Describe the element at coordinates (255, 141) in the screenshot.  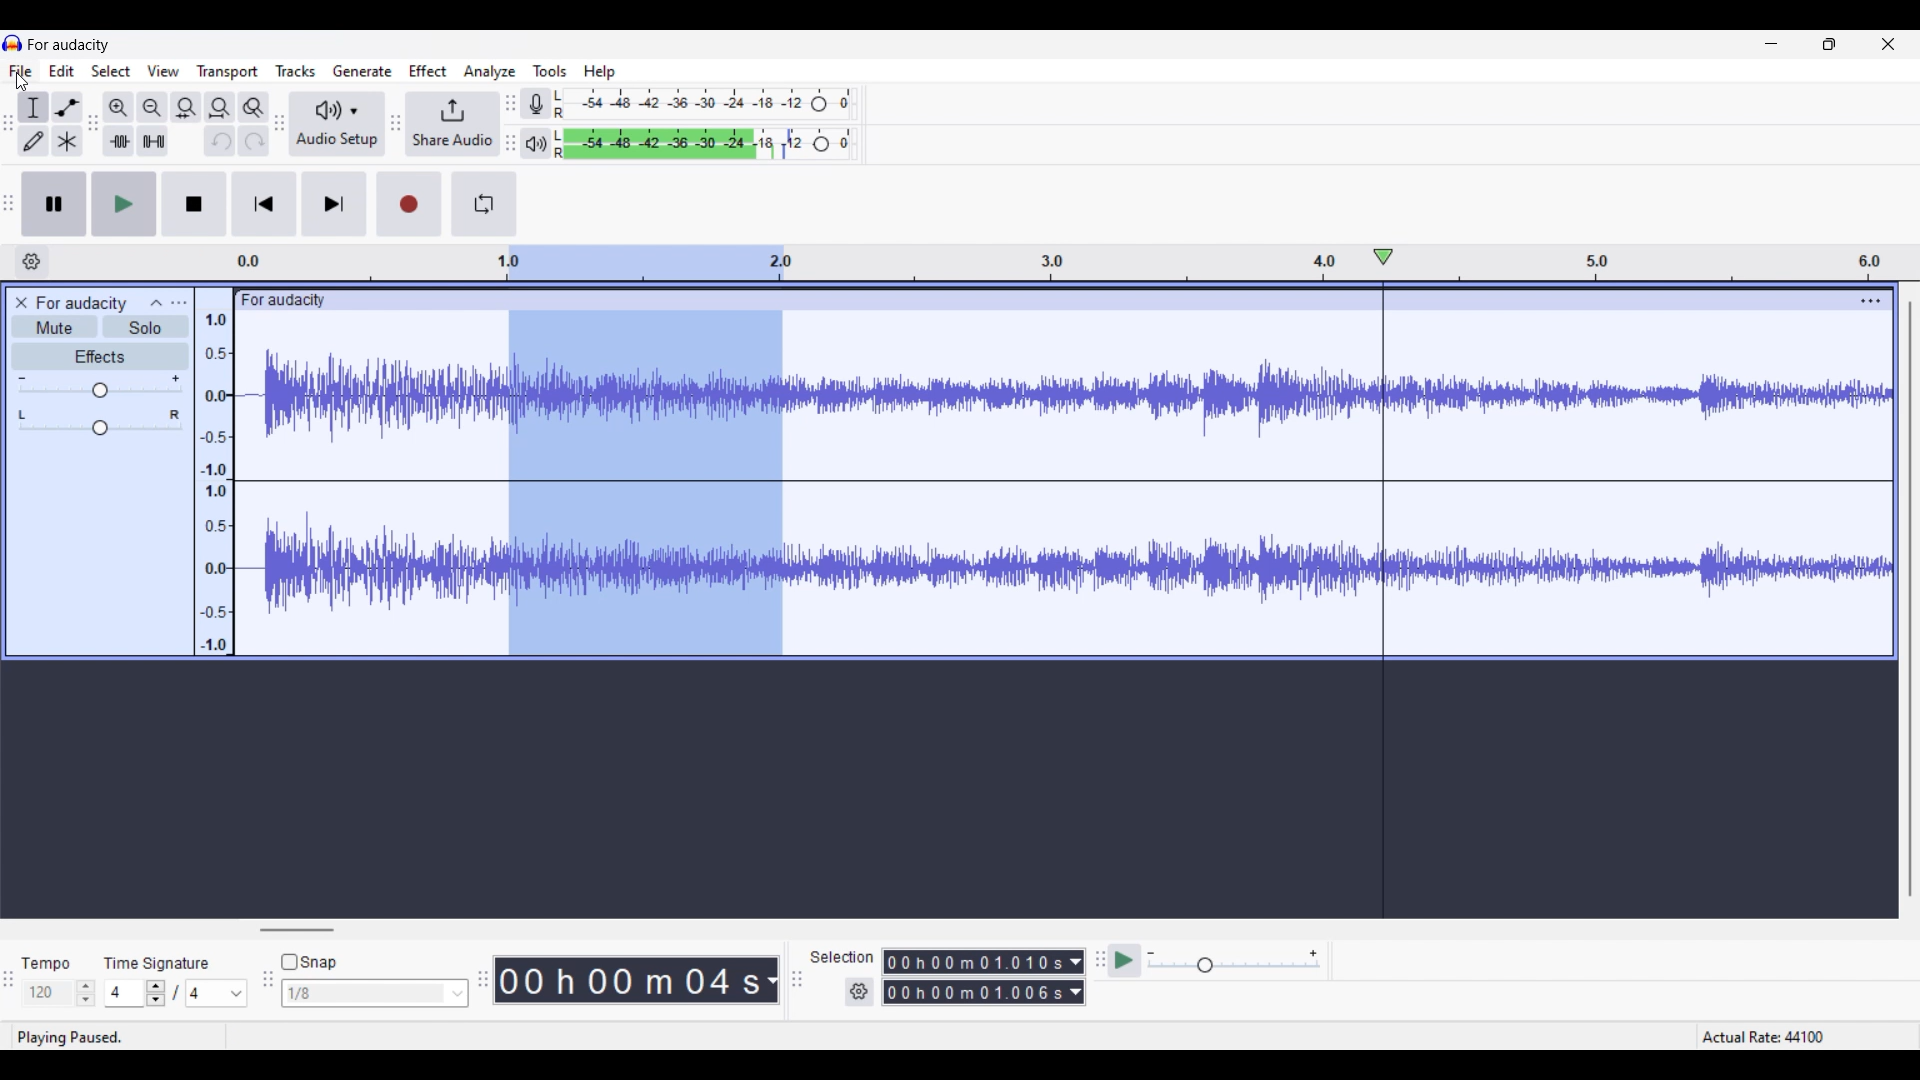
I see `Redo` at that location.